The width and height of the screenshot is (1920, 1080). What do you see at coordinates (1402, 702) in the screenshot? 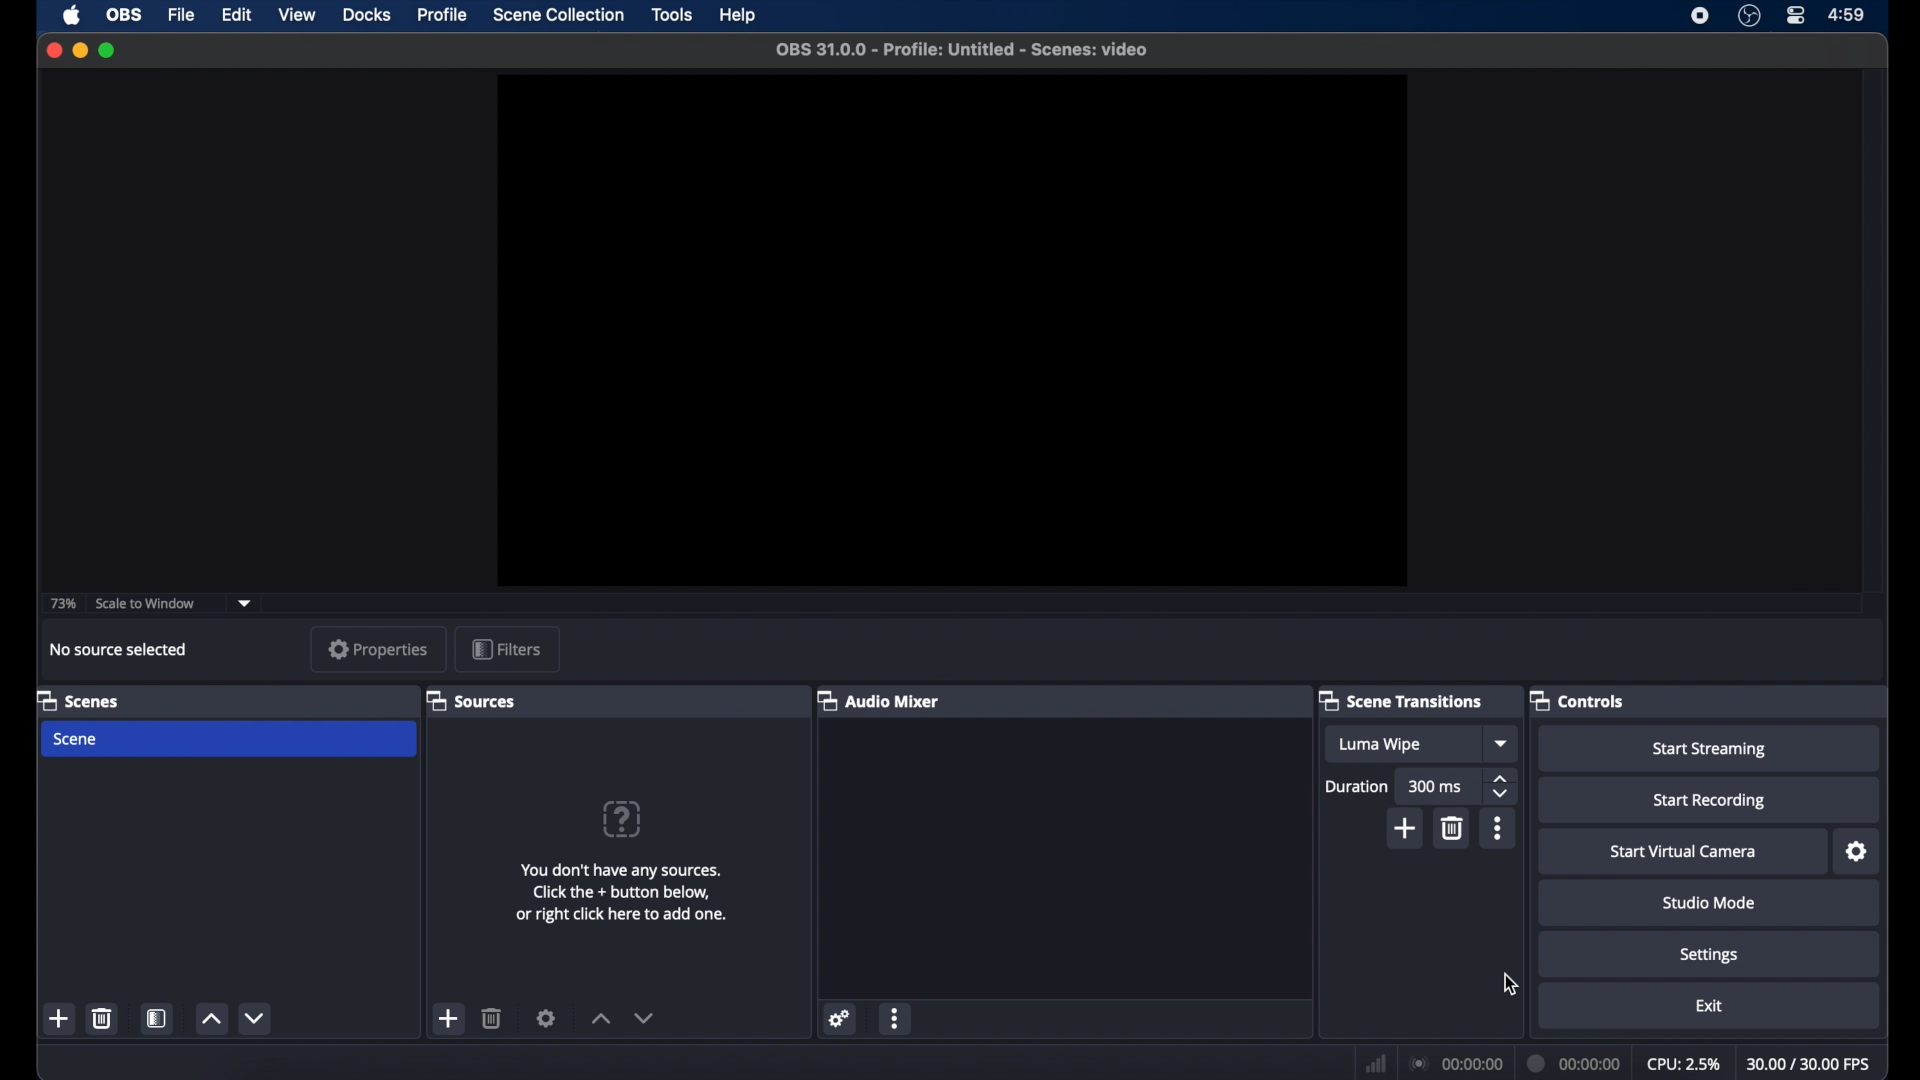
I see `scene transitions` at bounding box center [1402, 702].